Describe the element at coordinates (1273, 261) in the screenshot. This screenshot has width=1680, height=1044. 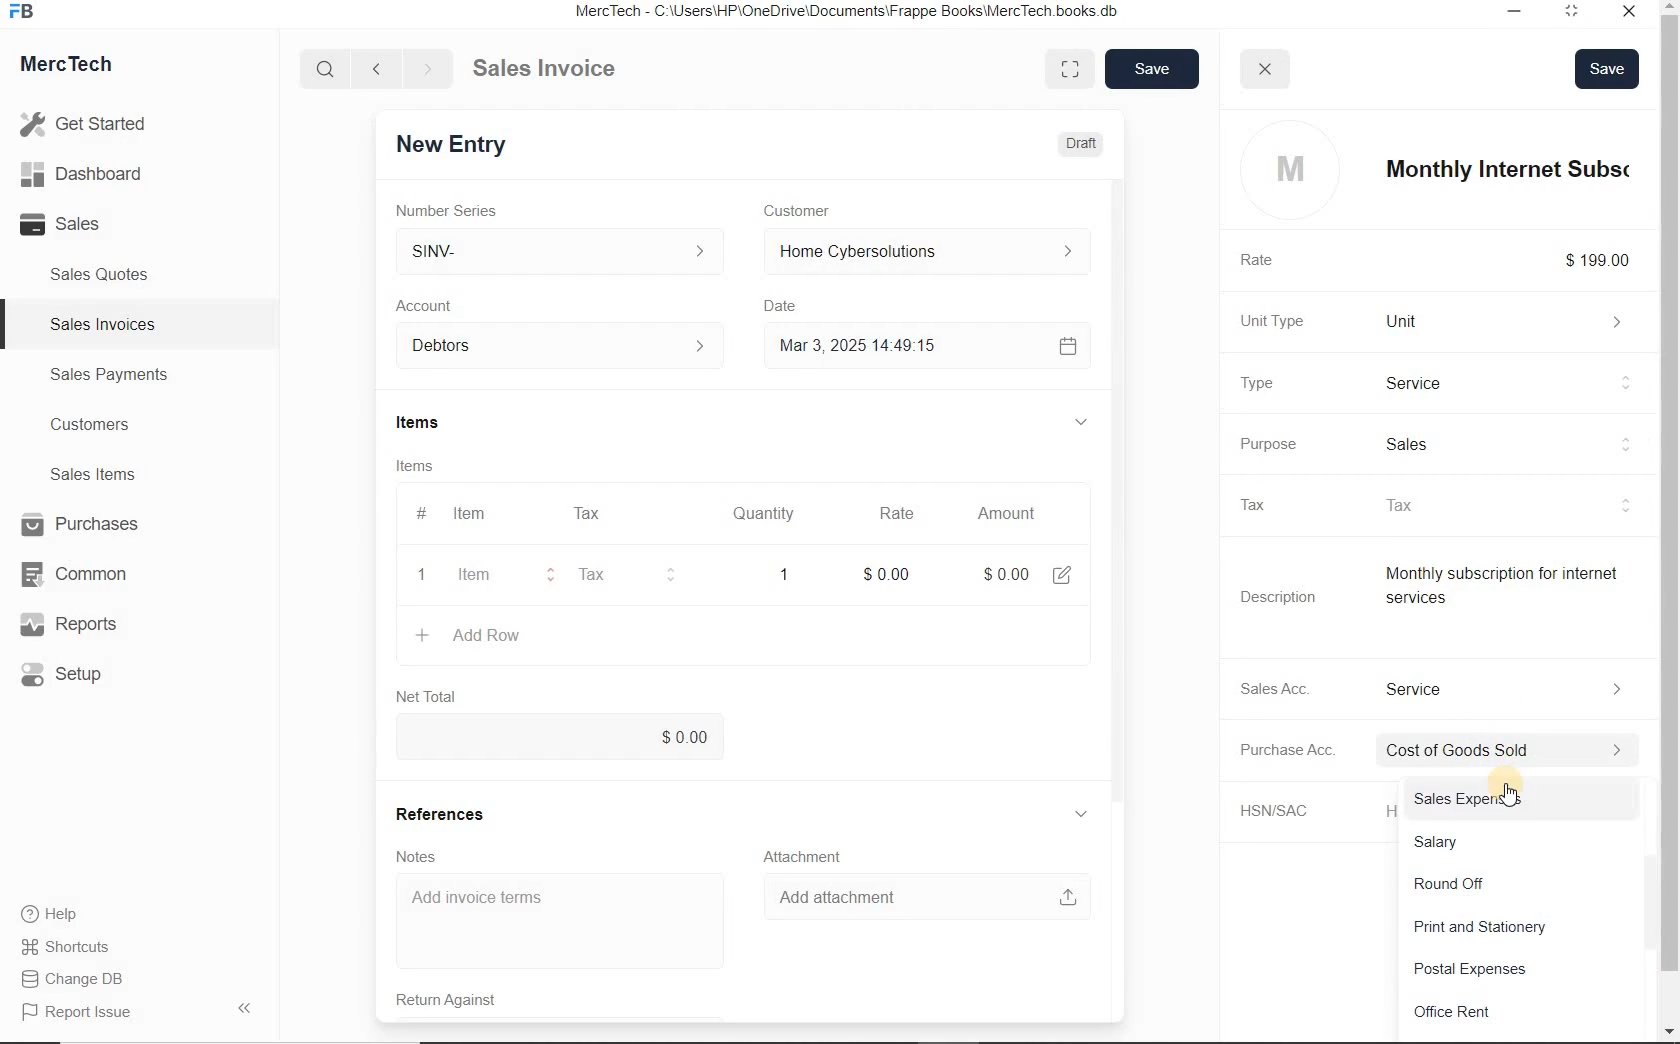
I see `Rate` at that location.